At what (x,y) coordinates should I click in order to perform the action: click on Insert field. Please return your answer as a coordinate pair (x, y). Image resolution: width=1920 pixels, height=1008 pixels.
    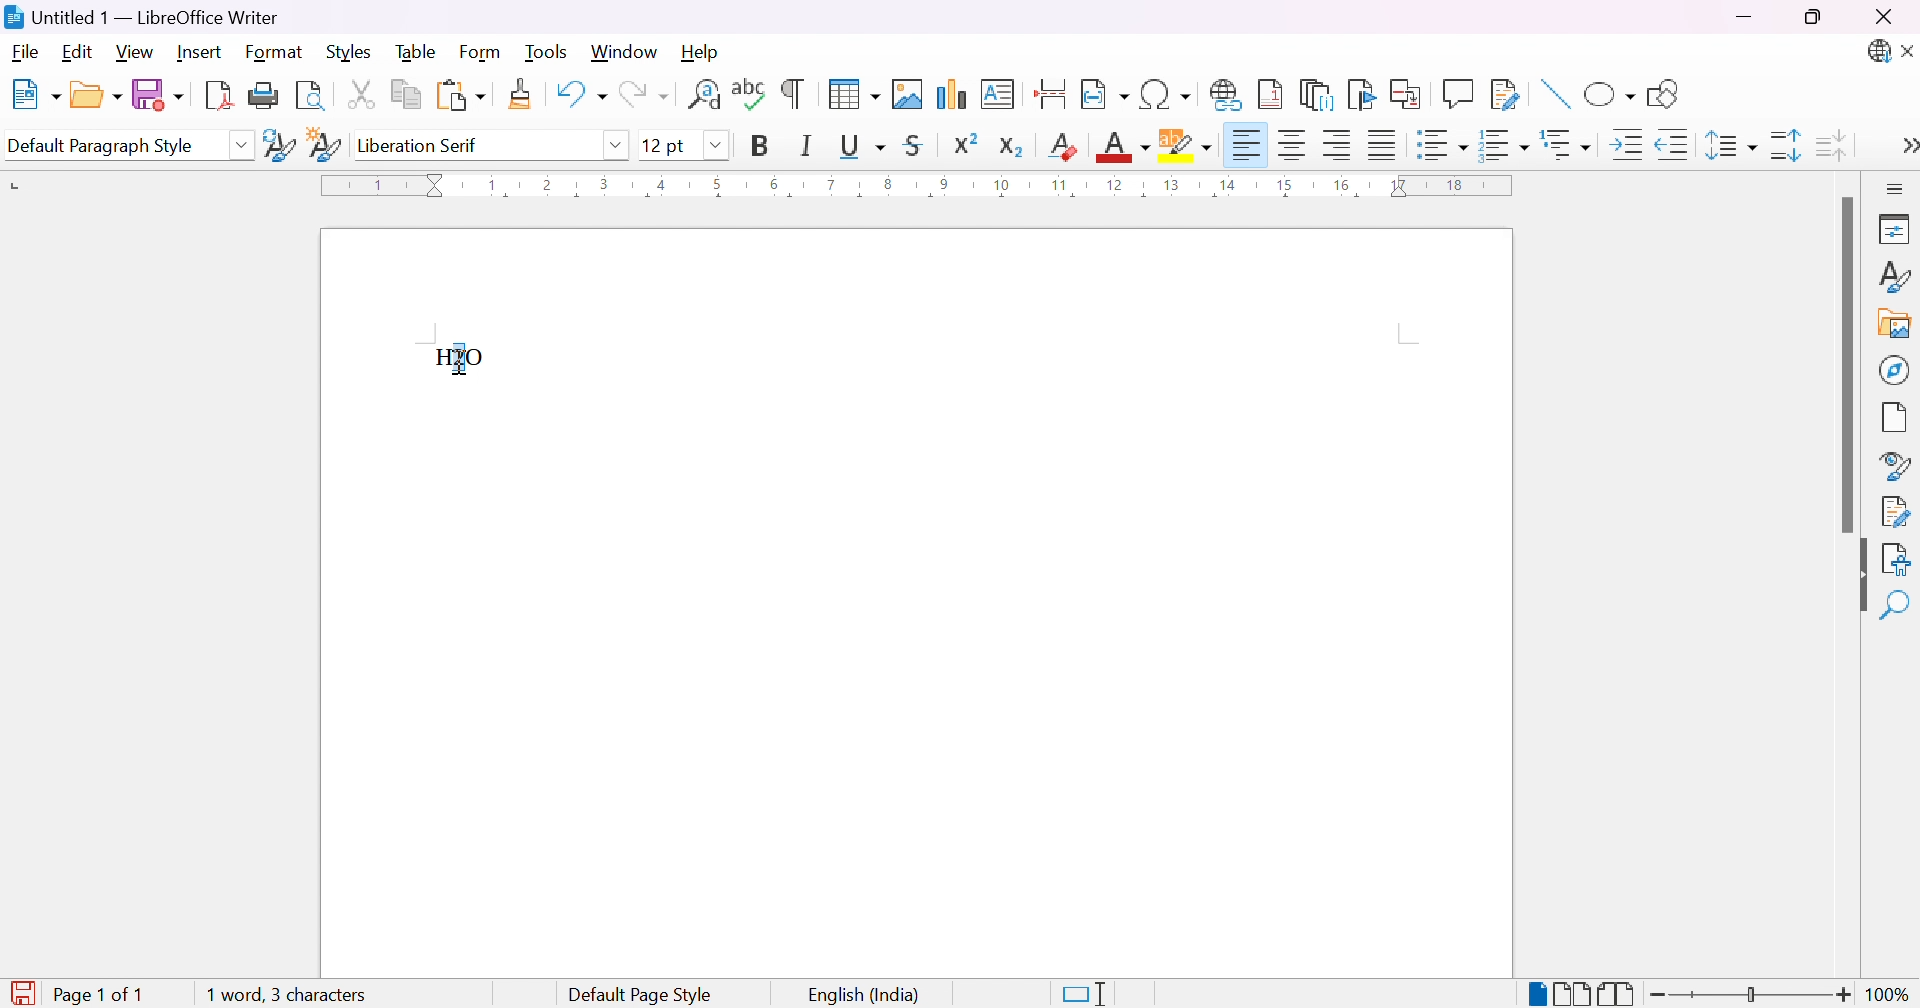
    Looking at the image, I should click on (1104, 95).